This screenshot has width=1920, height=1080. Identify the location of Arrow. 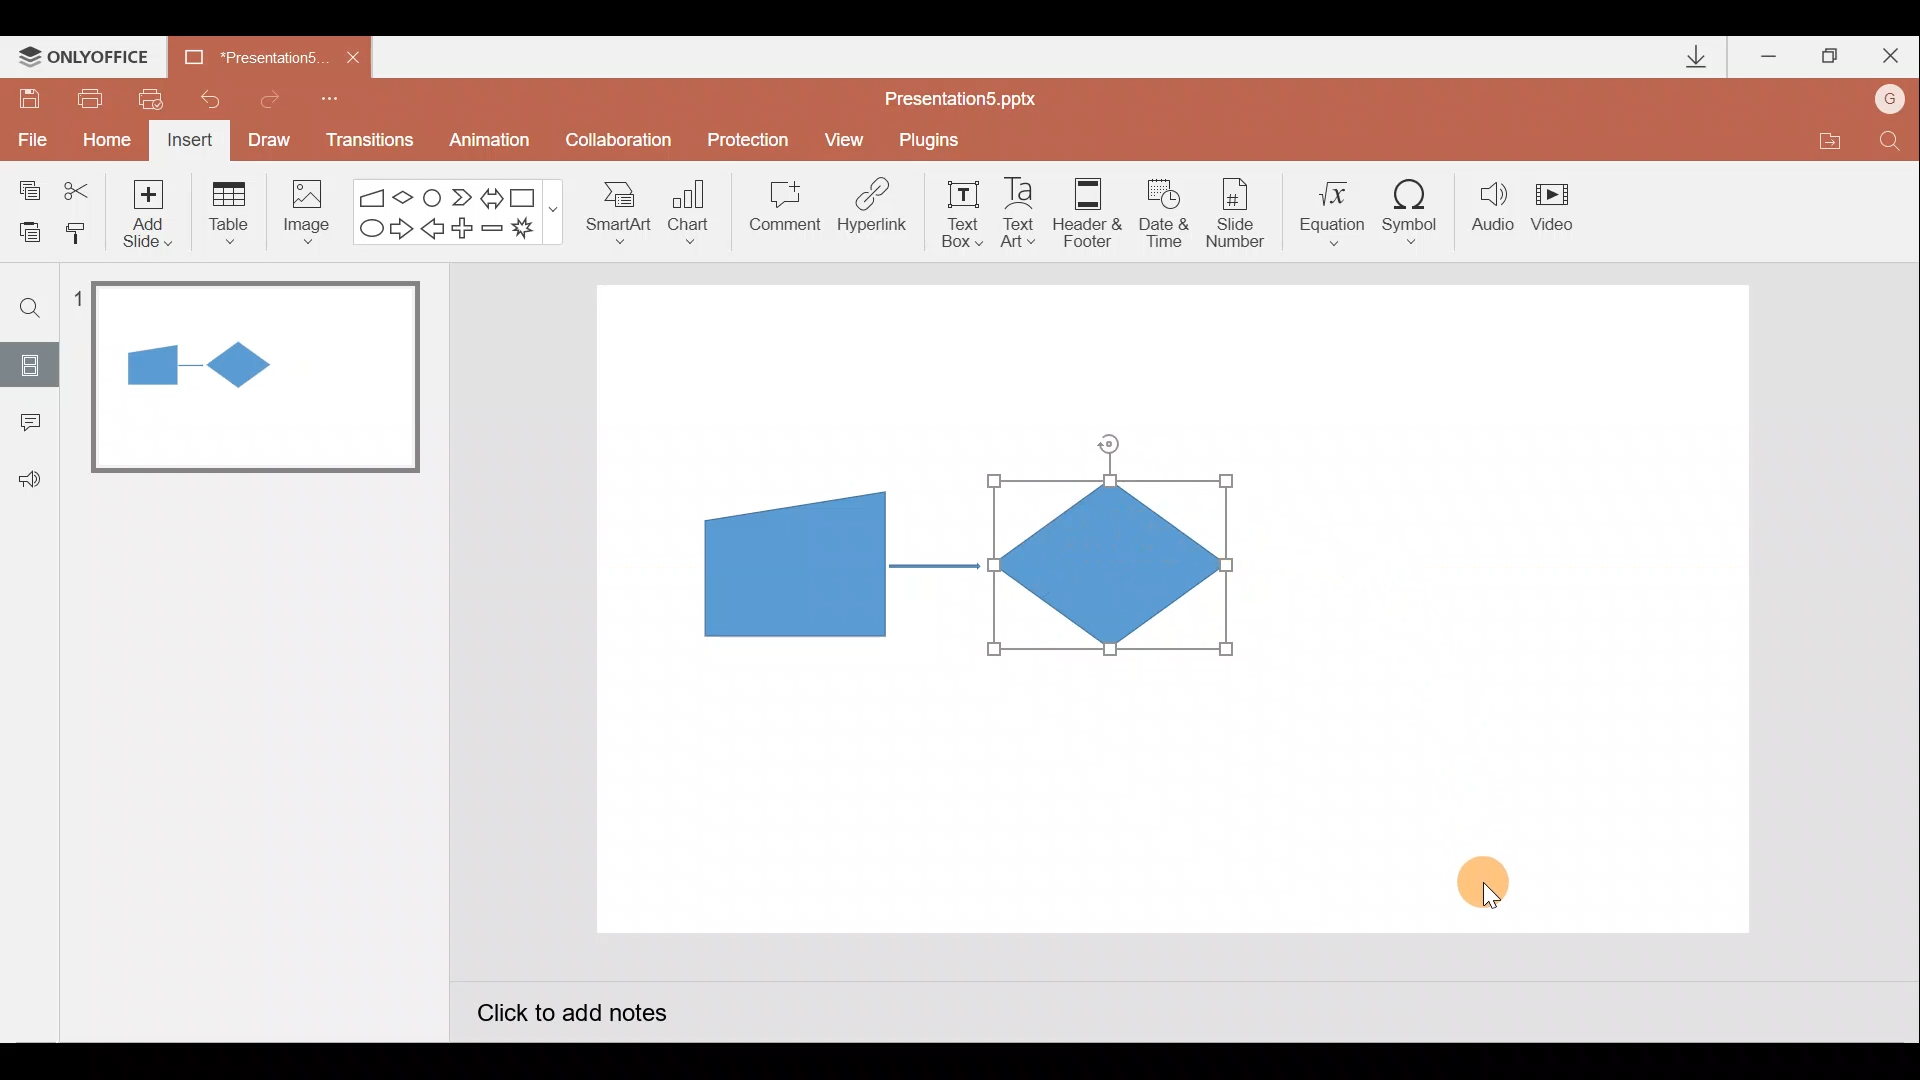
(935, 566).